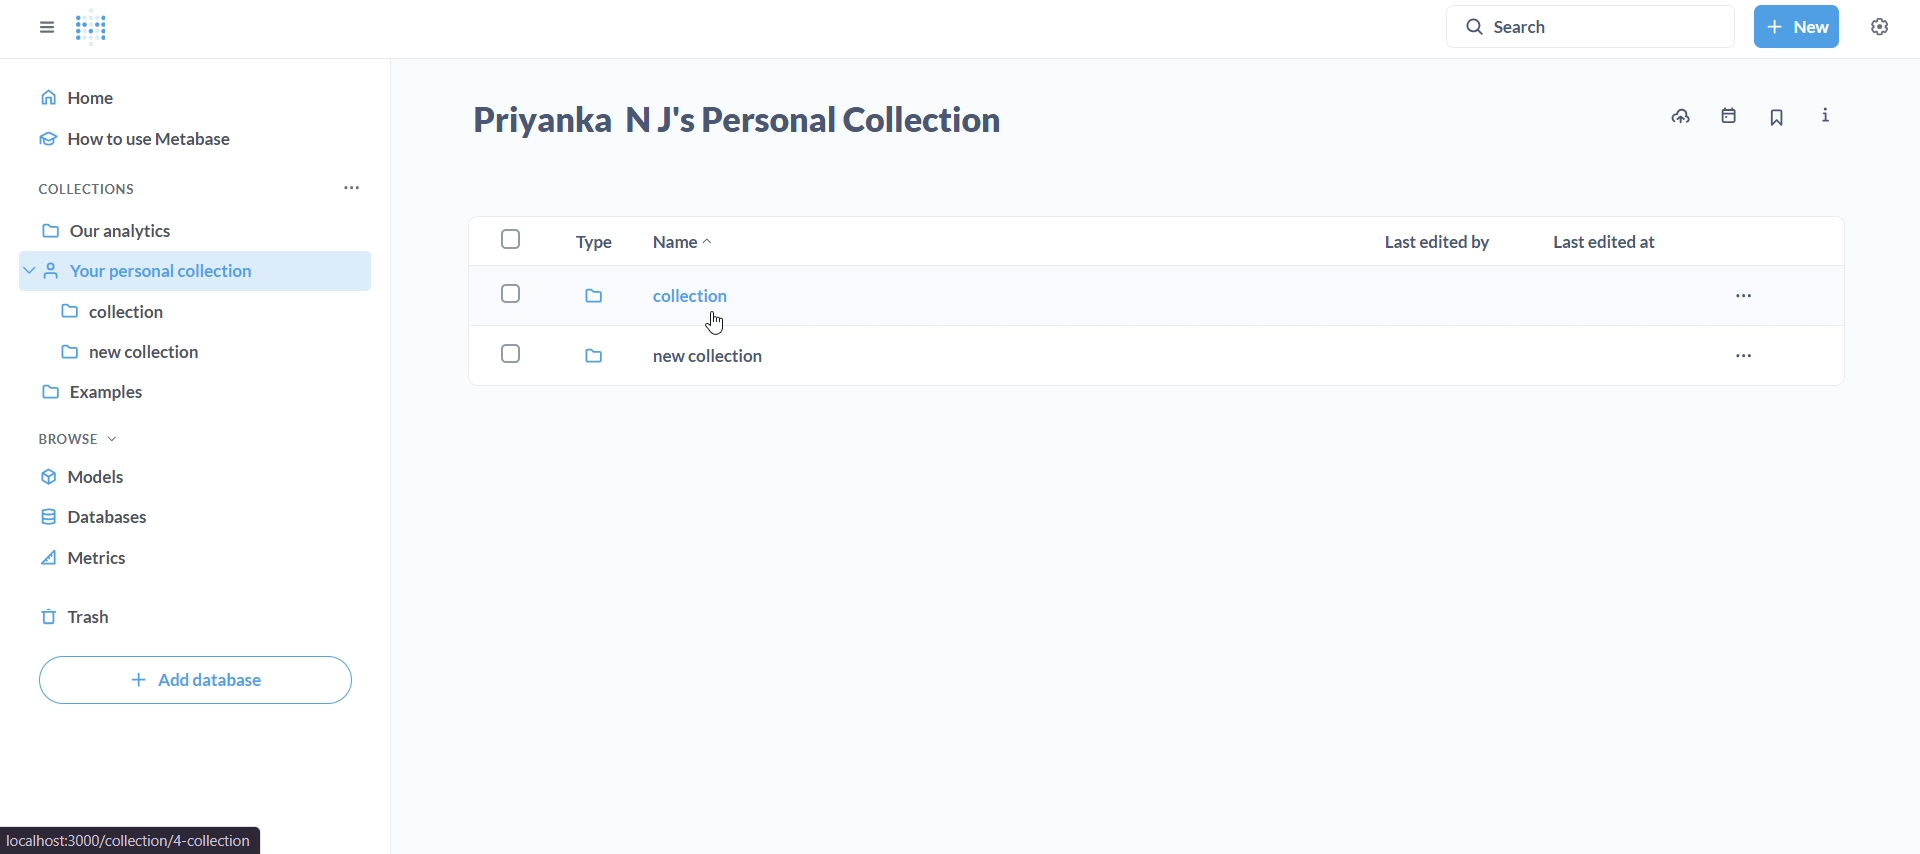  Describe the element at coordinates (1826, 115) in the screenshot. I see `more info` at that location.